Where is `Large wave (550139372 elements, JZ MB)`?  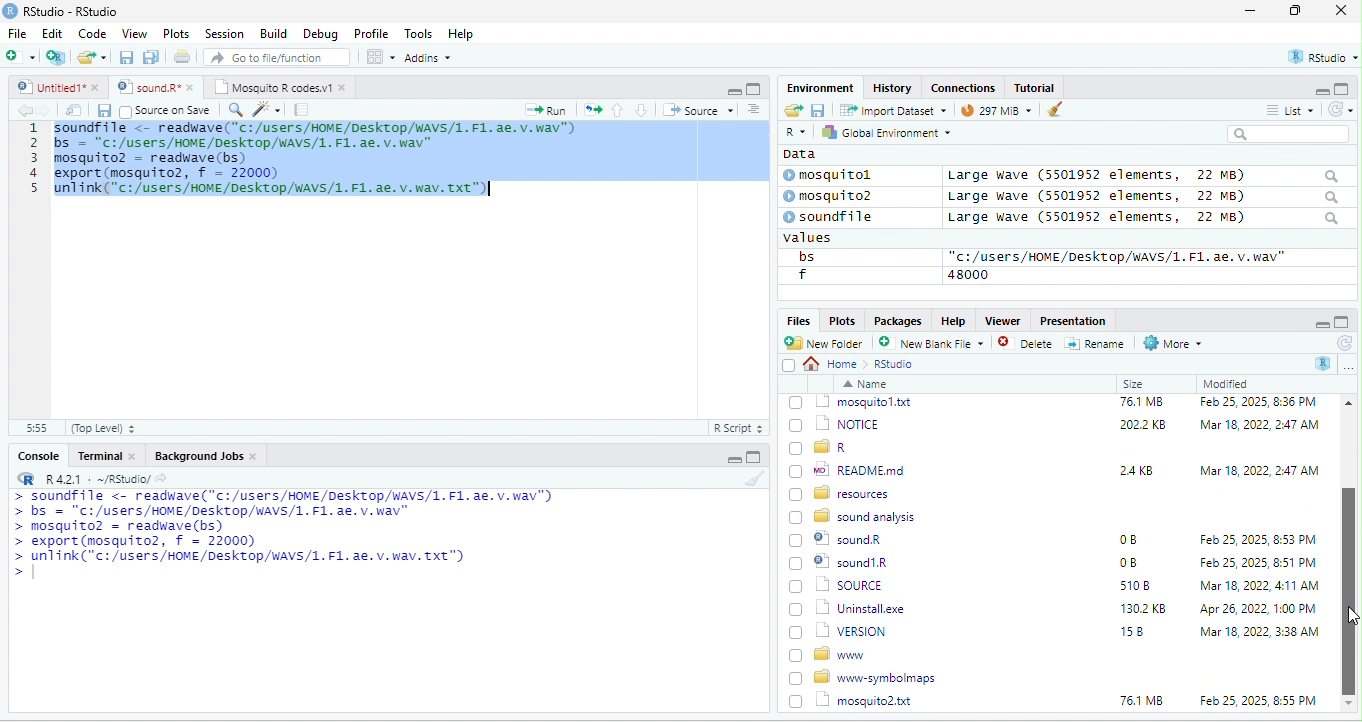 Large wave (550139372 elements, JZ MB) is located at coordinates (1145, 196).